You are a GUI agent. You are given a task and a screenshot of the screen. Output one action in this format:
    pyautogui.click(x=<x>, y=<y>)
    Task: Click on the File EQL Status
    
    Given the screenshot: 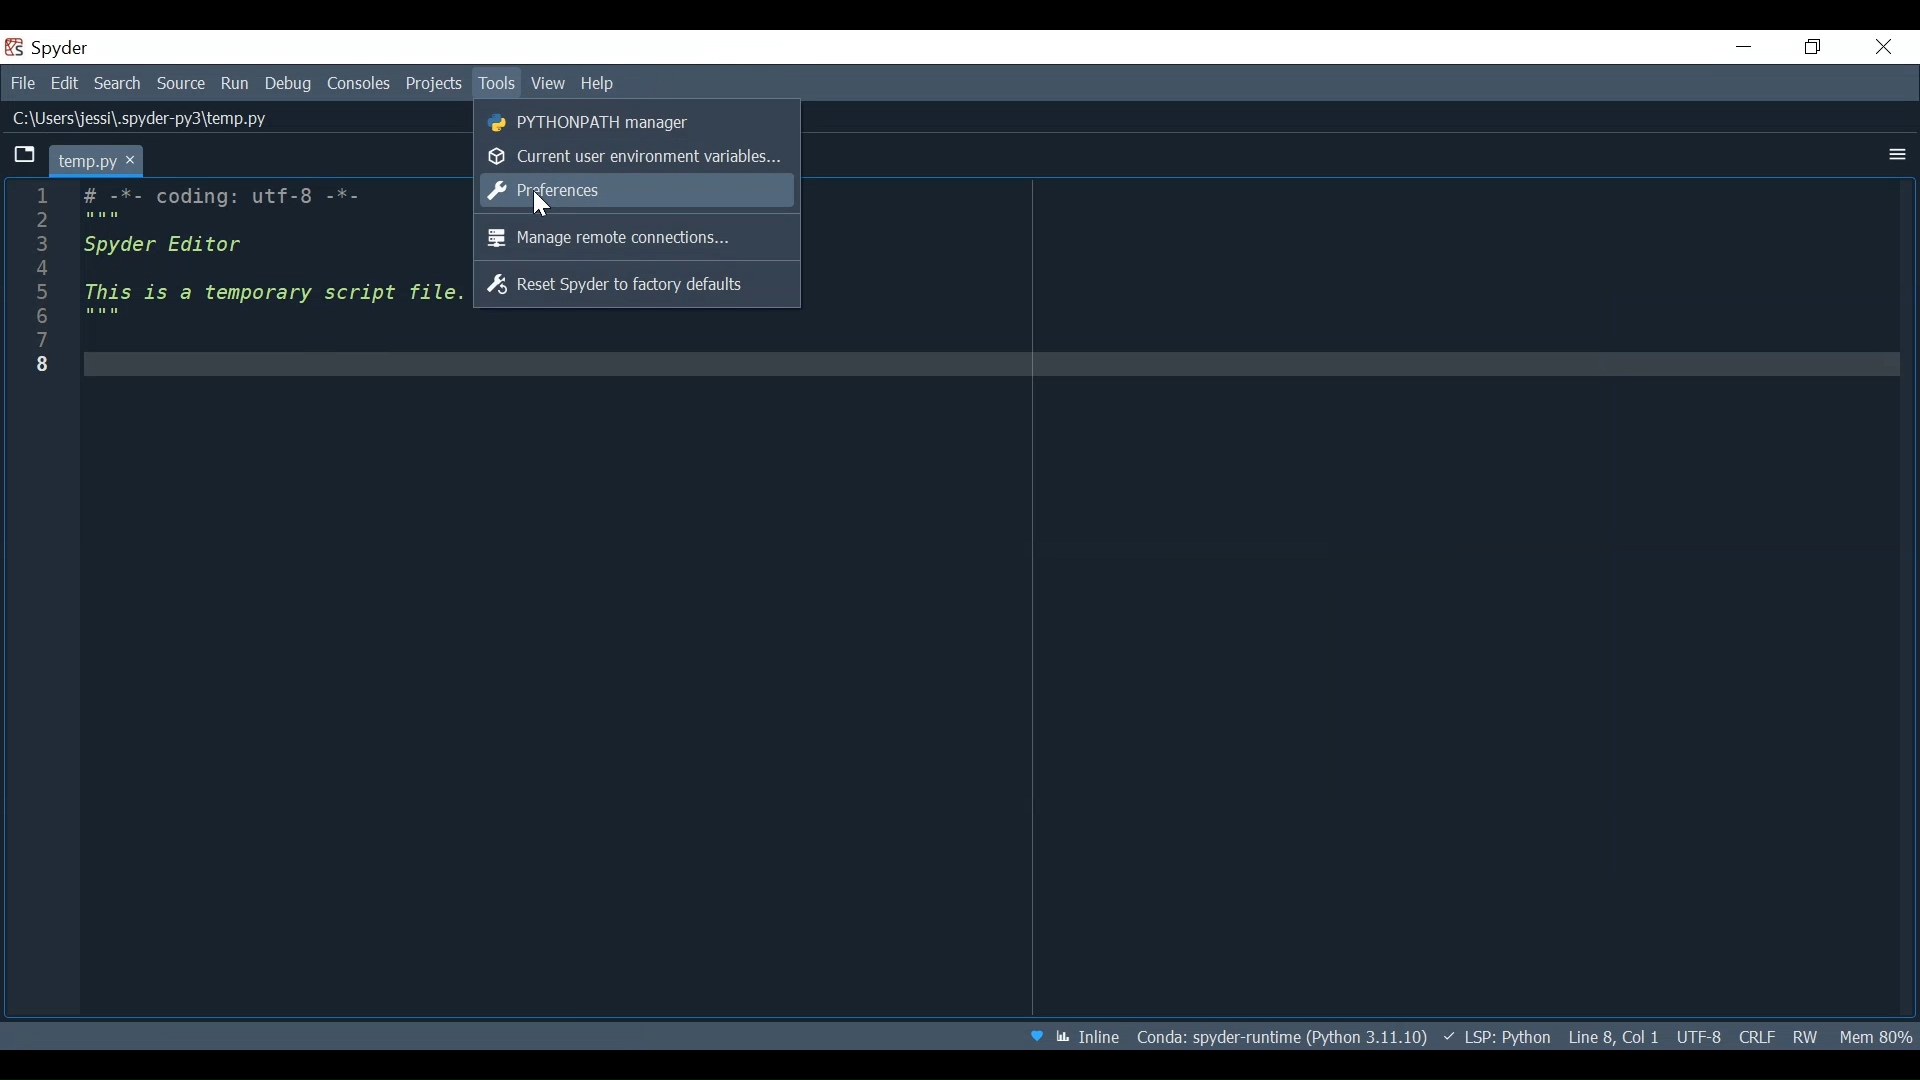 What is the action you would take?
    pyautogui.click(x=1763, y=1037)
    